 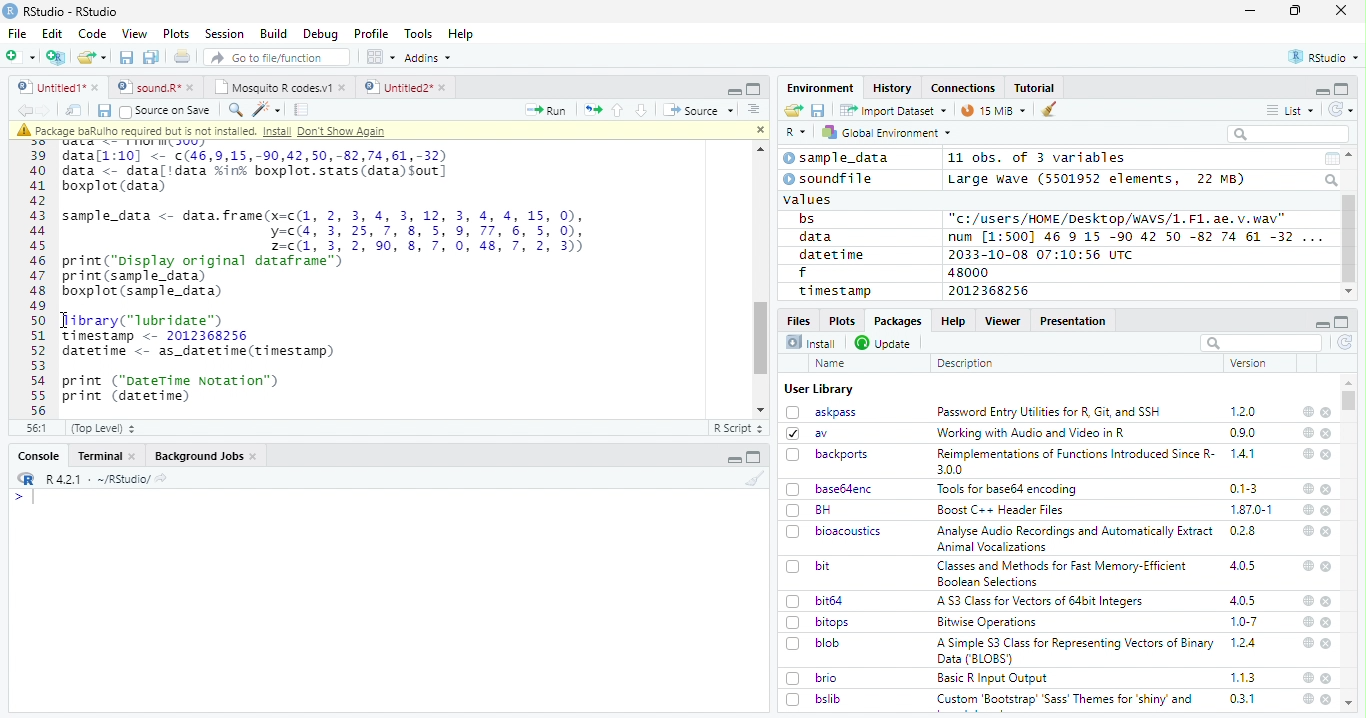 I want to click on close, so click(x=1326, y=489).